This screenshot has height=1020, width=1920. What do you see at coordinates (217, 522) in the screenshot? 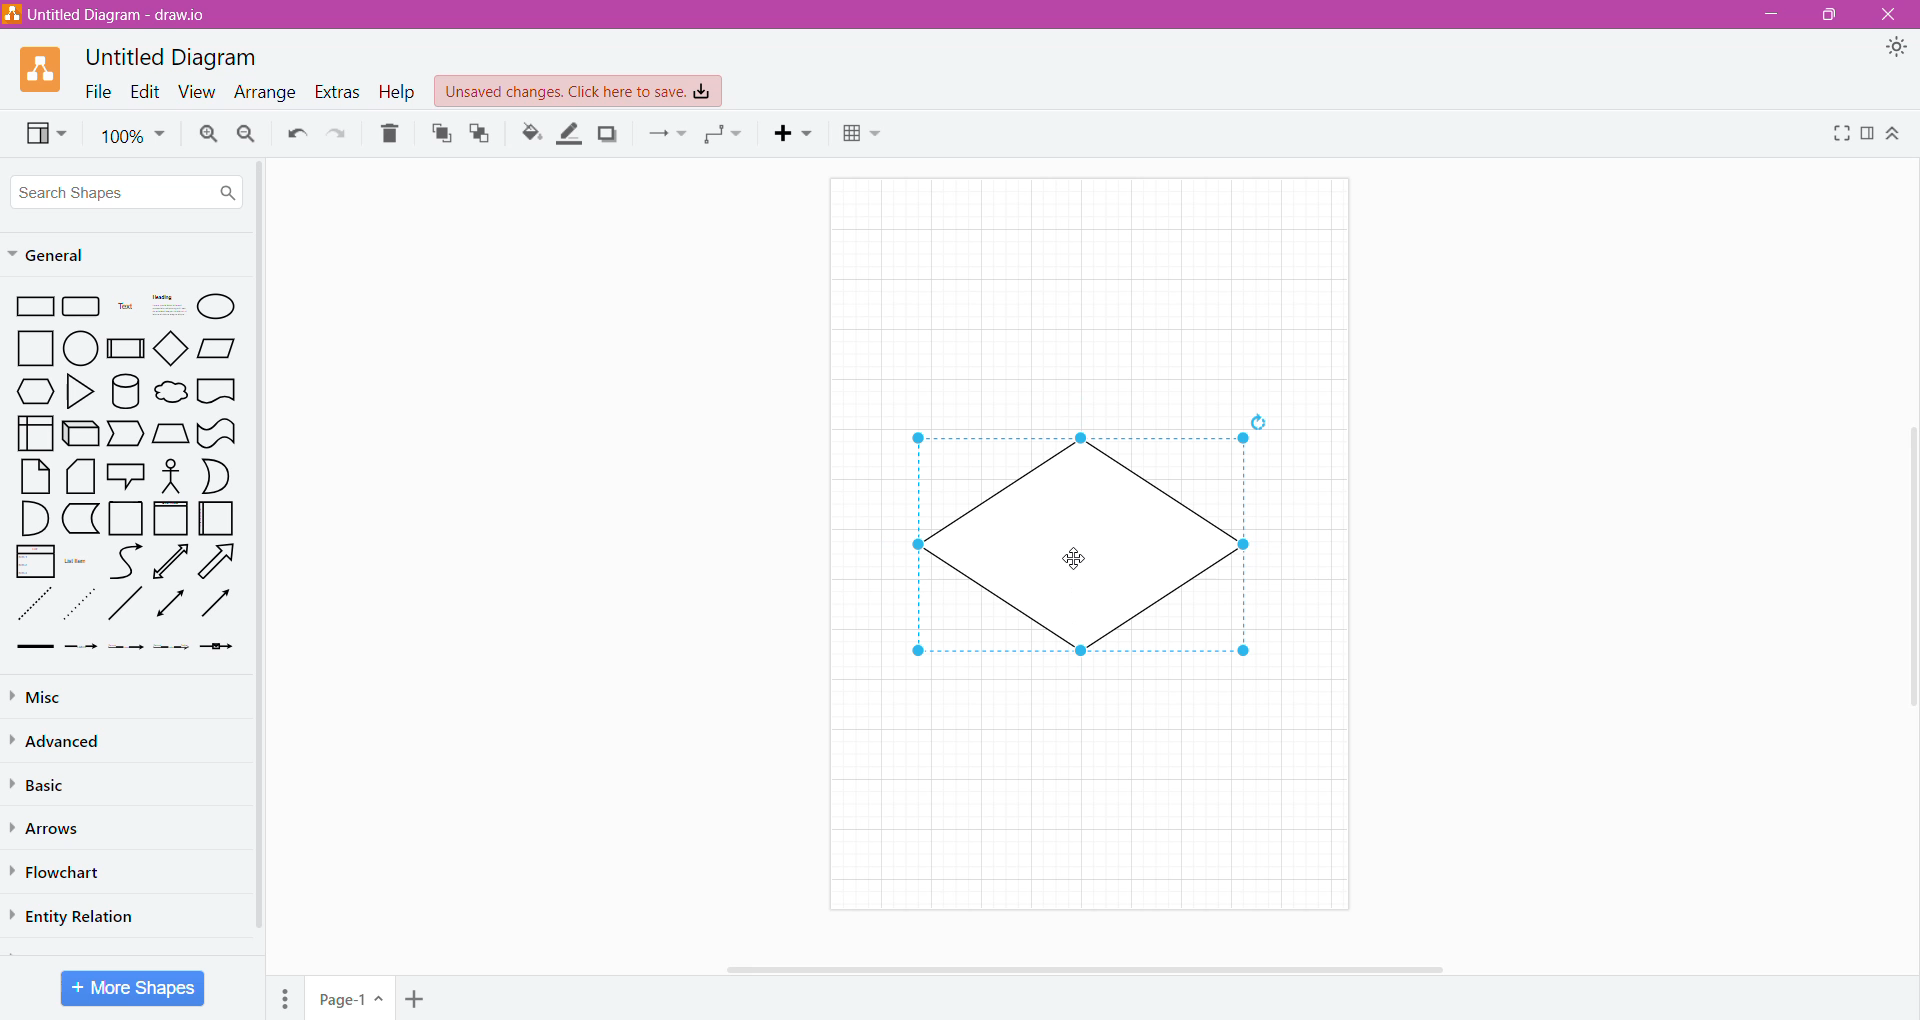
I see `Horizontal Container` at bounding box center [217, 522].